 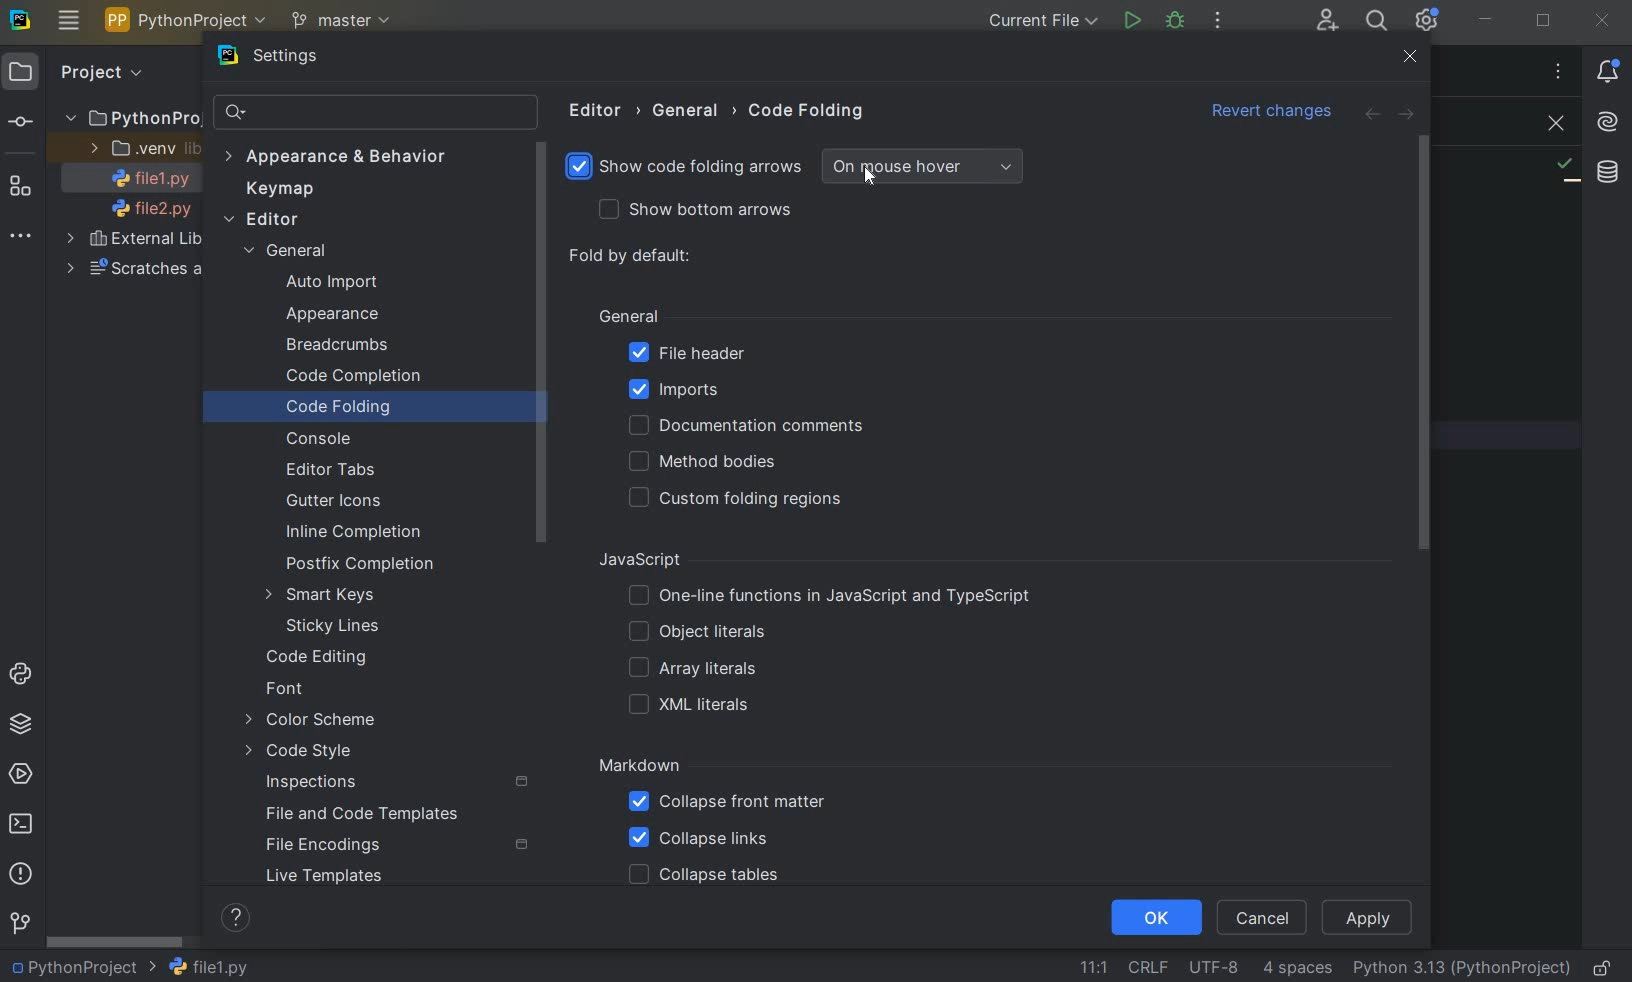 What do you see at coordinates (26, 820) in the screenshot?
I see `TERMINAL` at bounding box center [26, 820].